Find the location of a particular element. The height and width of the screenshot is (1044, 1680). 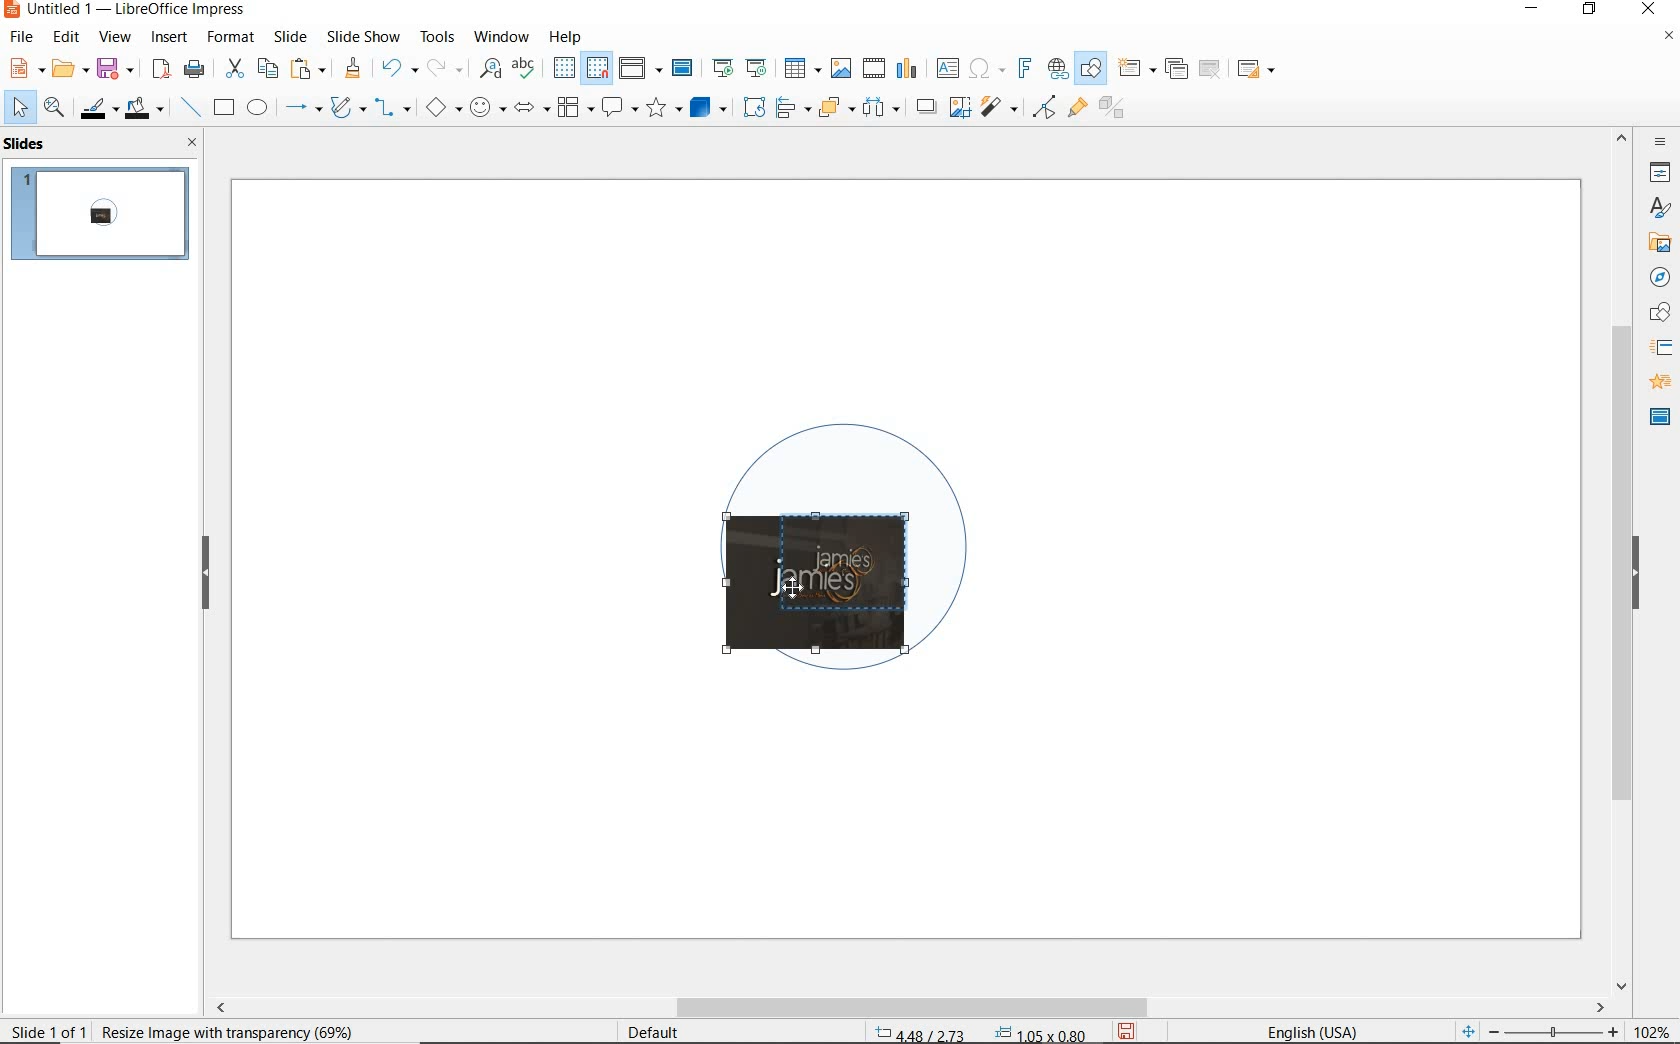

hide is located at coordinates (206, 574).